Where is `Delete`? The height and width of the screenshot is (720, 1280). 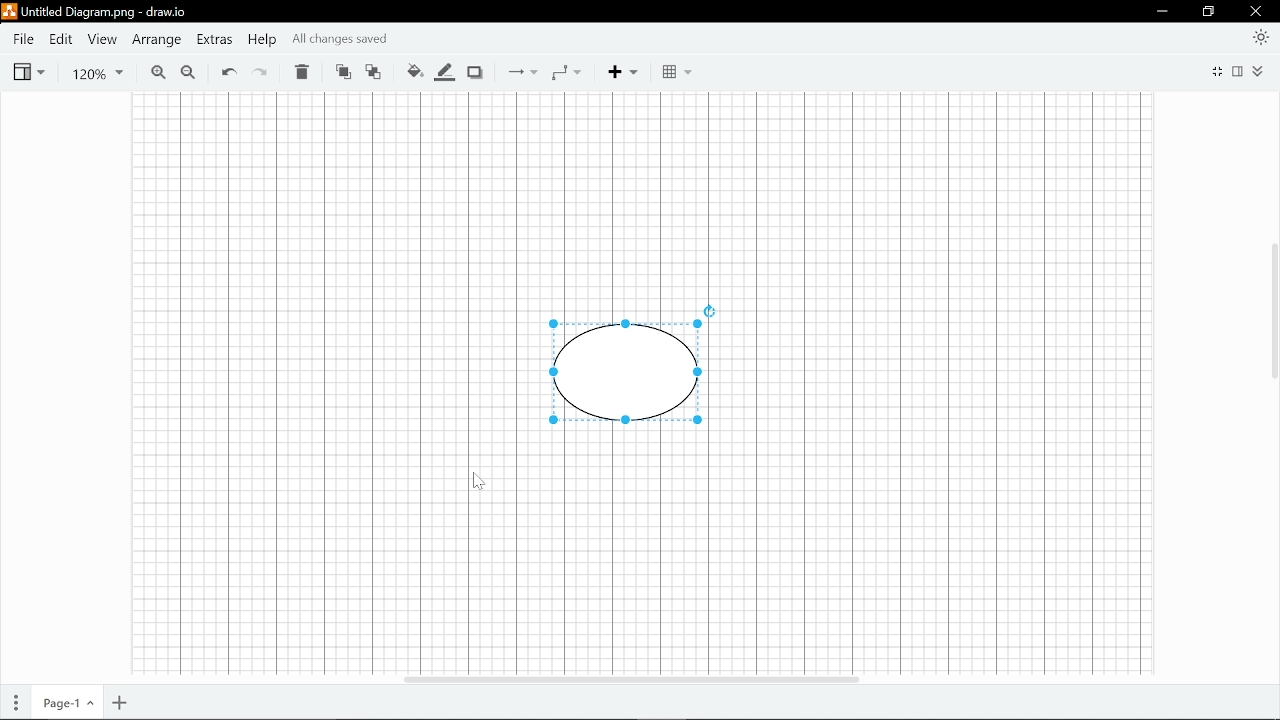 Delete is located at coordinates (299, 71).